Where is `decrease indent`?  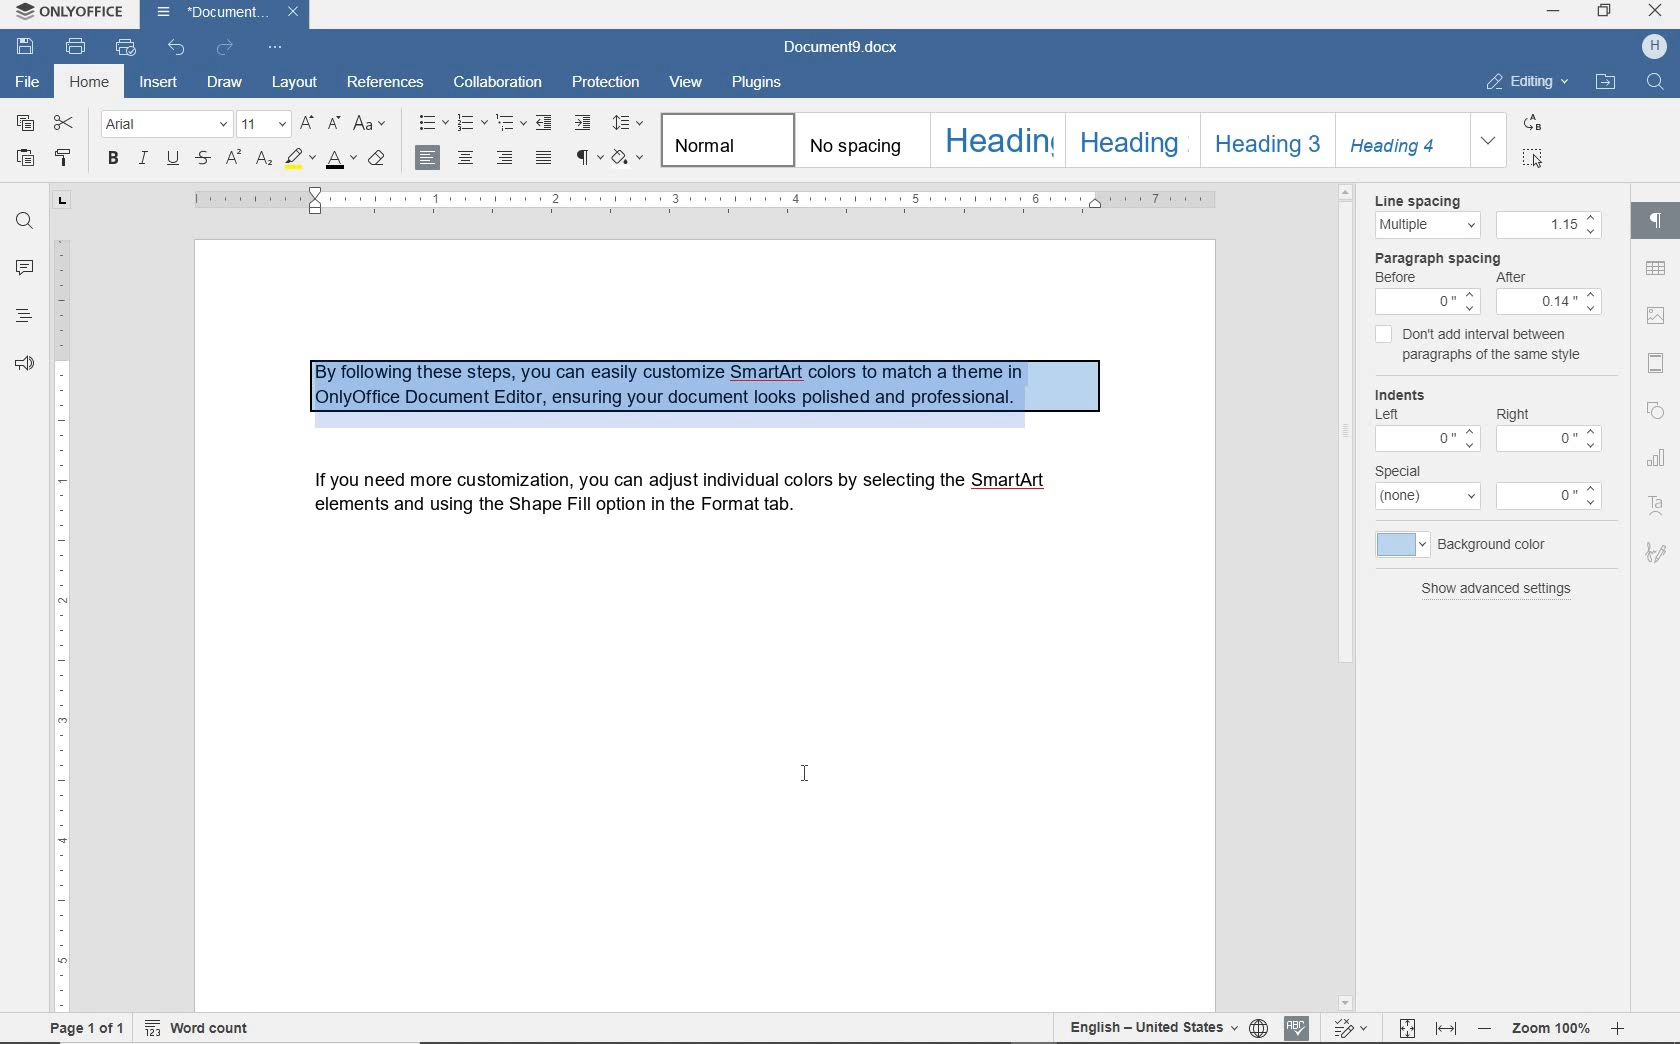
decrease indent is located at coordinates (545, 122).